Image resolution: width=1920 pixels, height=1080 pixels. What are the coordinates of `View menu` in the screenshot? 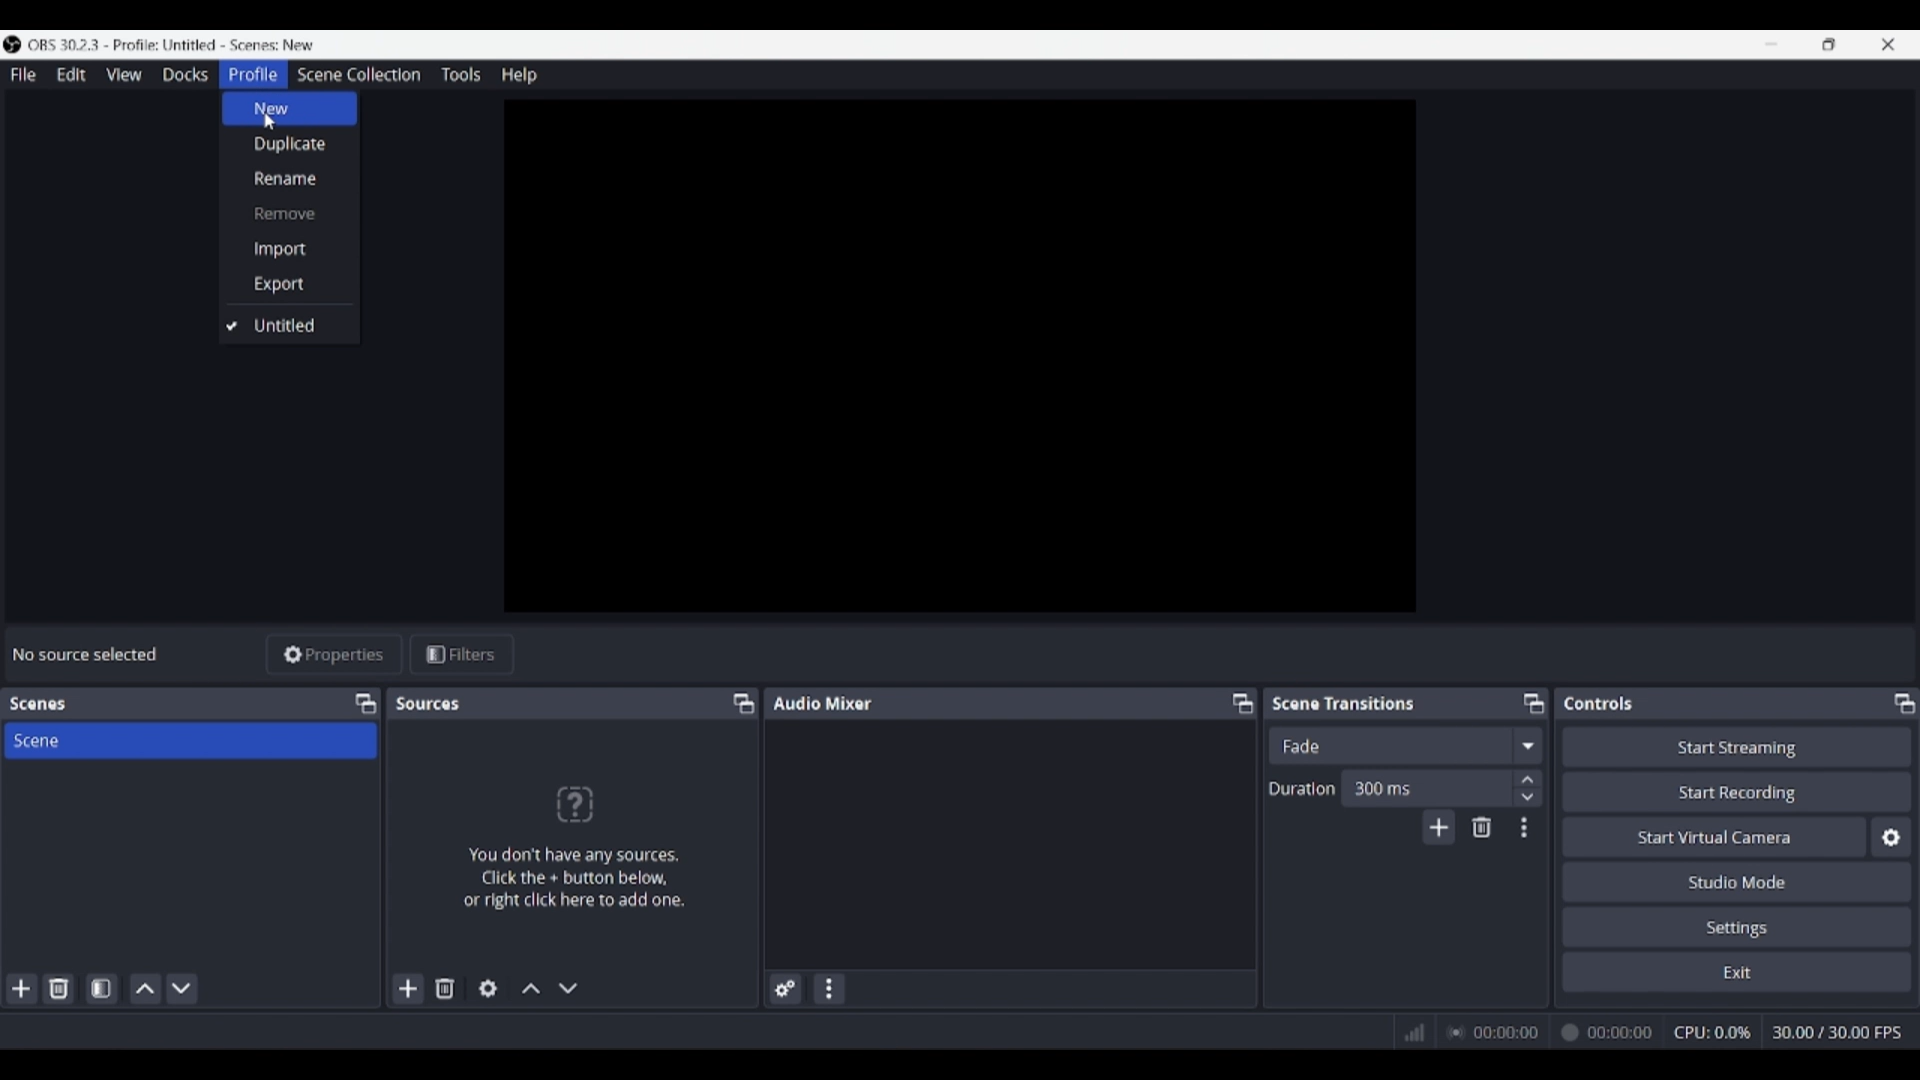 It's located at (124, 74).